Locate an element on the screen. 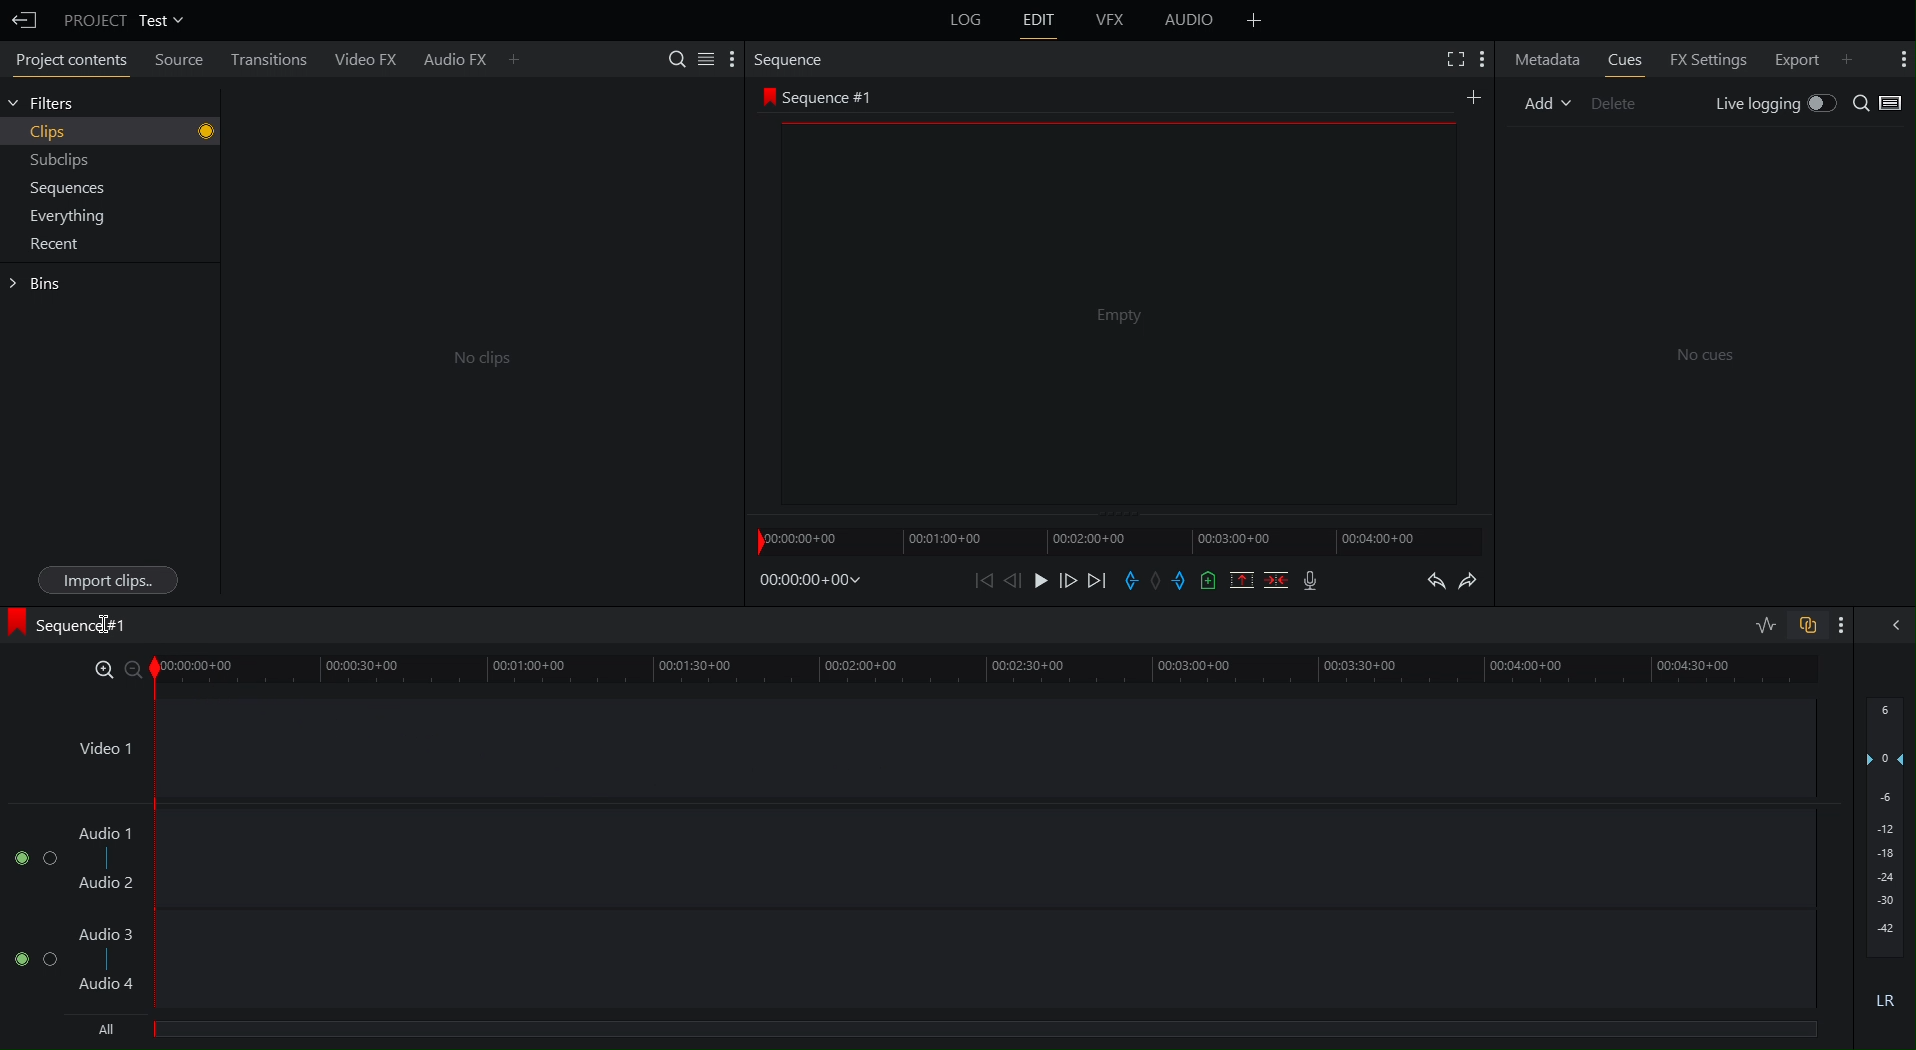 The height and width of the screenshot is (1050, 1916). Add is located at coordinates (1476, 98).